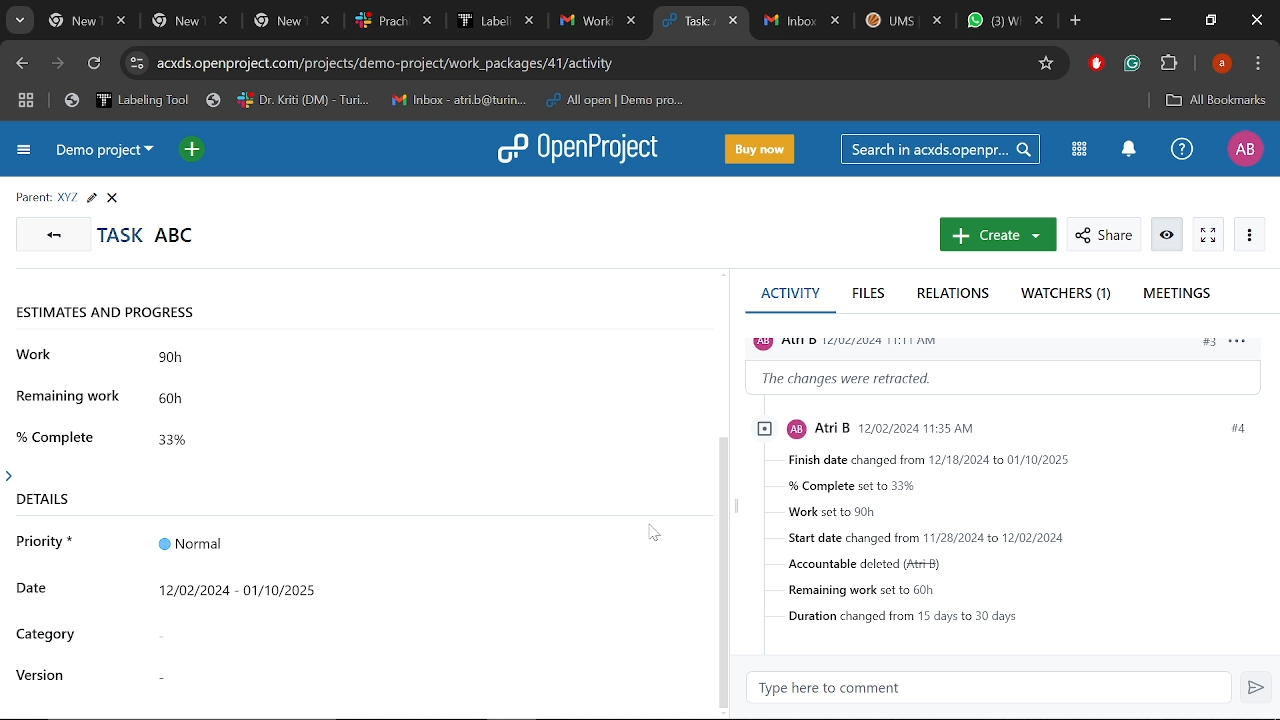 This screenshot has height=720, width=1280. What do you see at coordinates (199, 437) in the screenshot?
I see `33%` at bounding box center [199, 437].